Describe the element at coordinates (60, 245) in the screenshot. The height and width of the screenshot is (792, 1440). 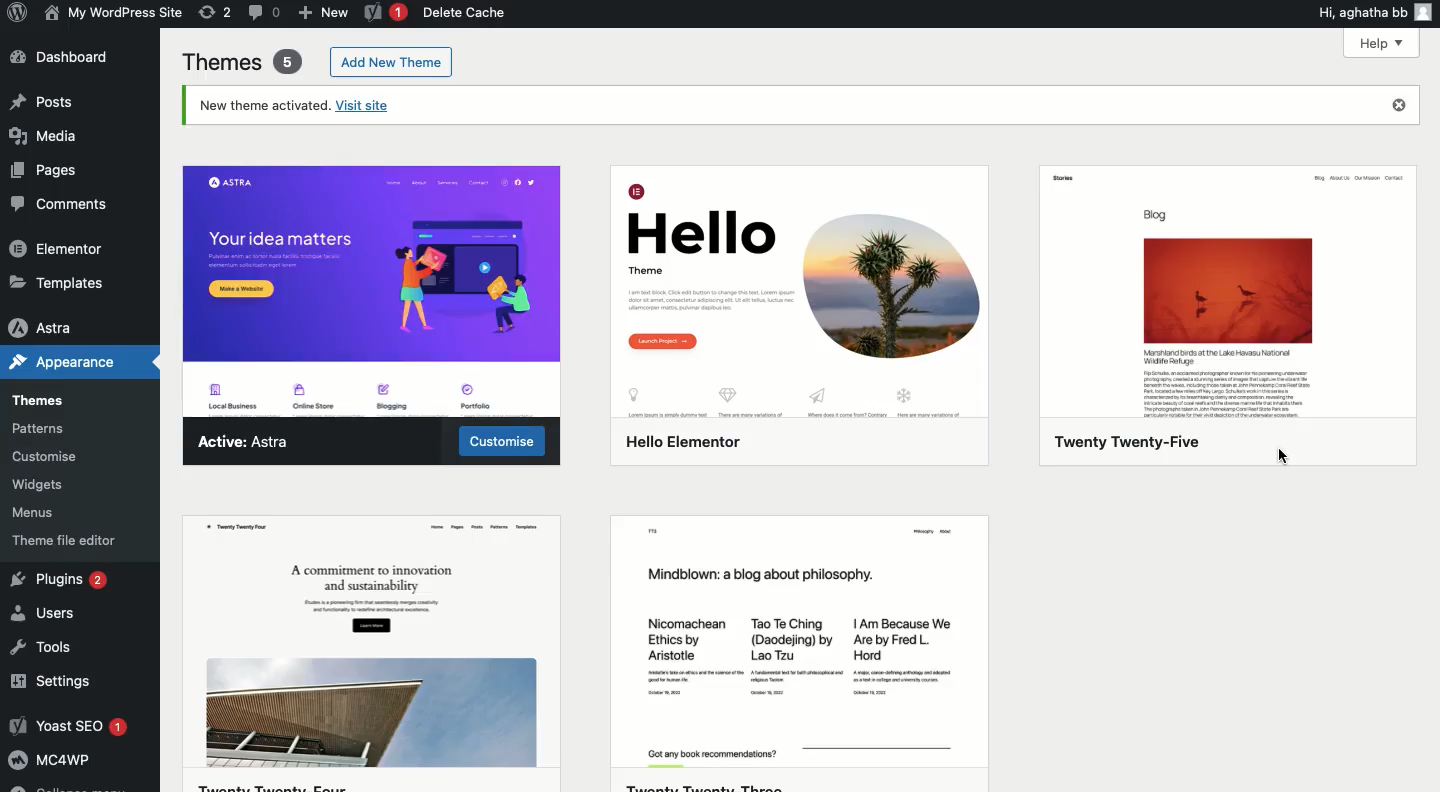
I see `Elementor` at that location.